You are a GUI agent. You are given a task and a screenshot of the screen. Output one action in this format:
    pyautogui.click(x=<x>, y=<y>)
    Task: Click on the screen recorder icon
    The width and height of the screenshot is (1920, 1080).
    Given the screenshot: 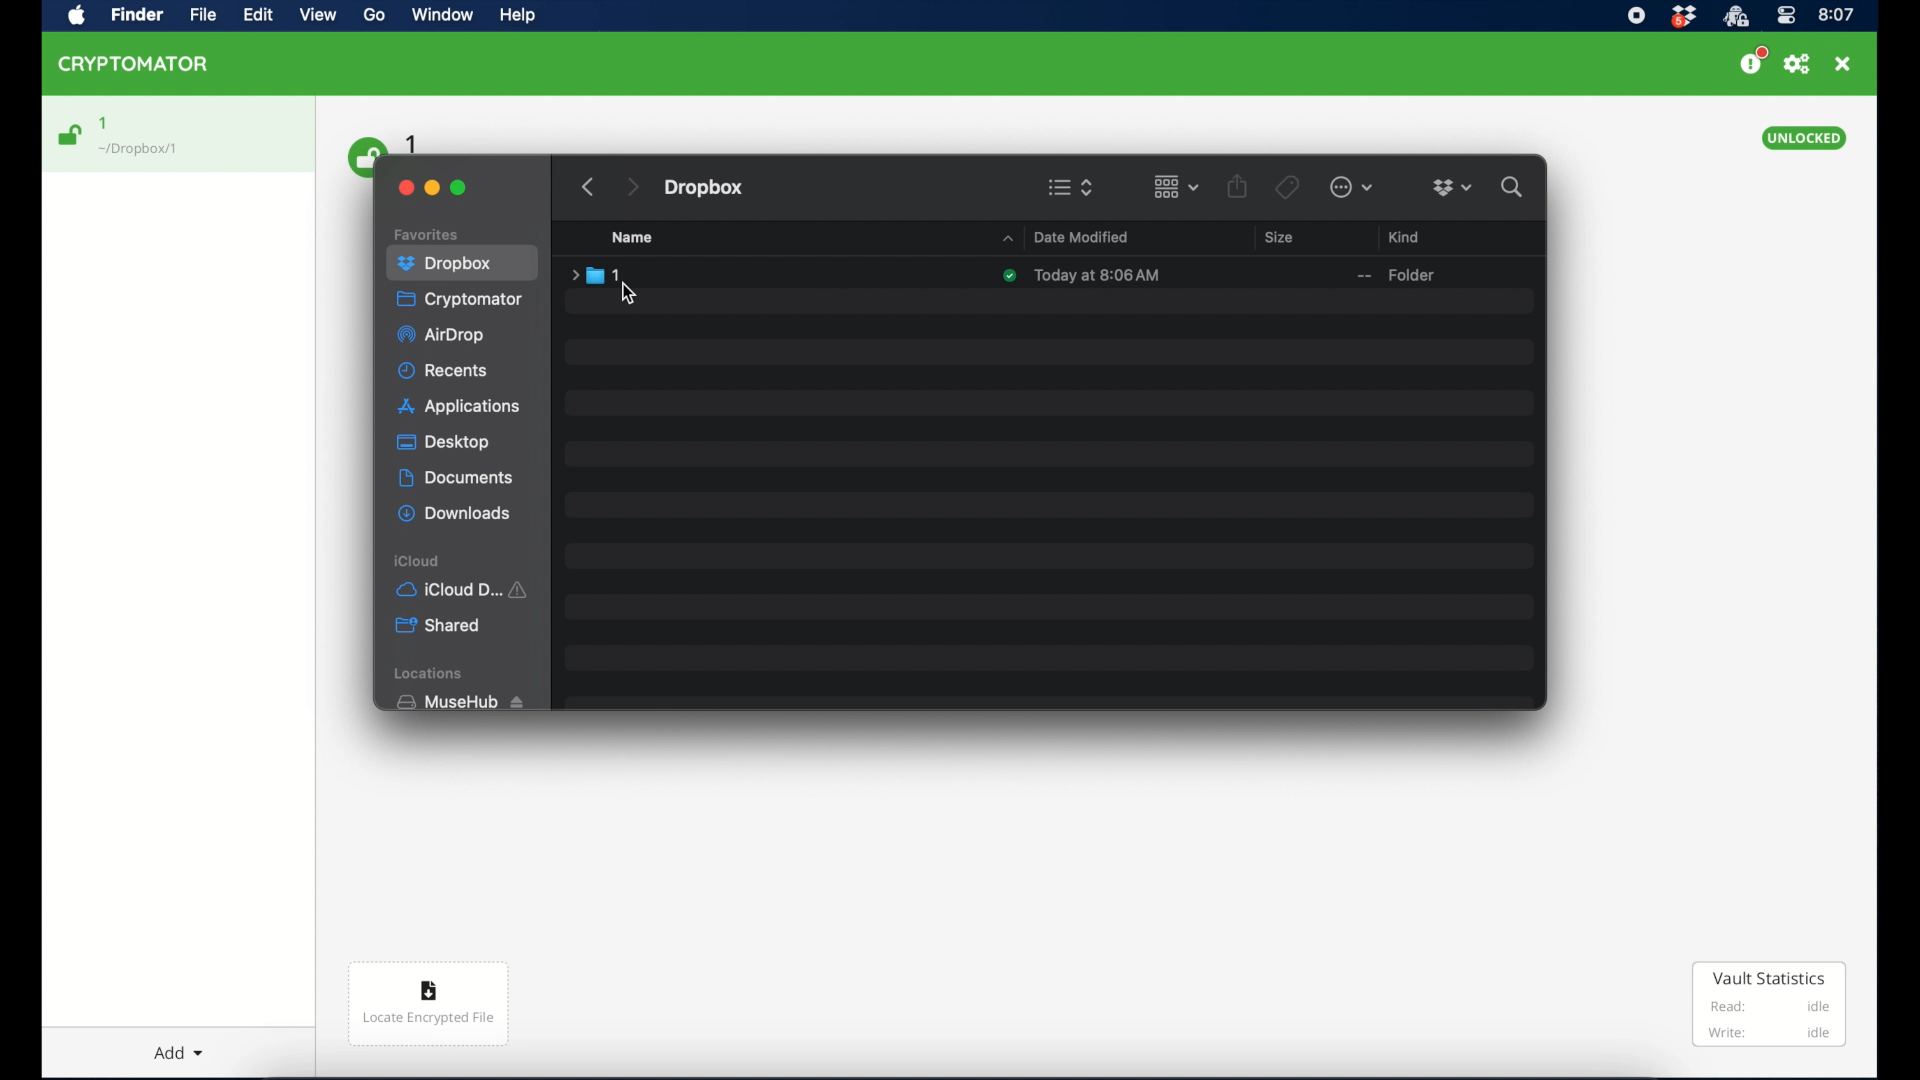 What is the action you would take?
    pyautogui.click(x=1637, y=15)
    